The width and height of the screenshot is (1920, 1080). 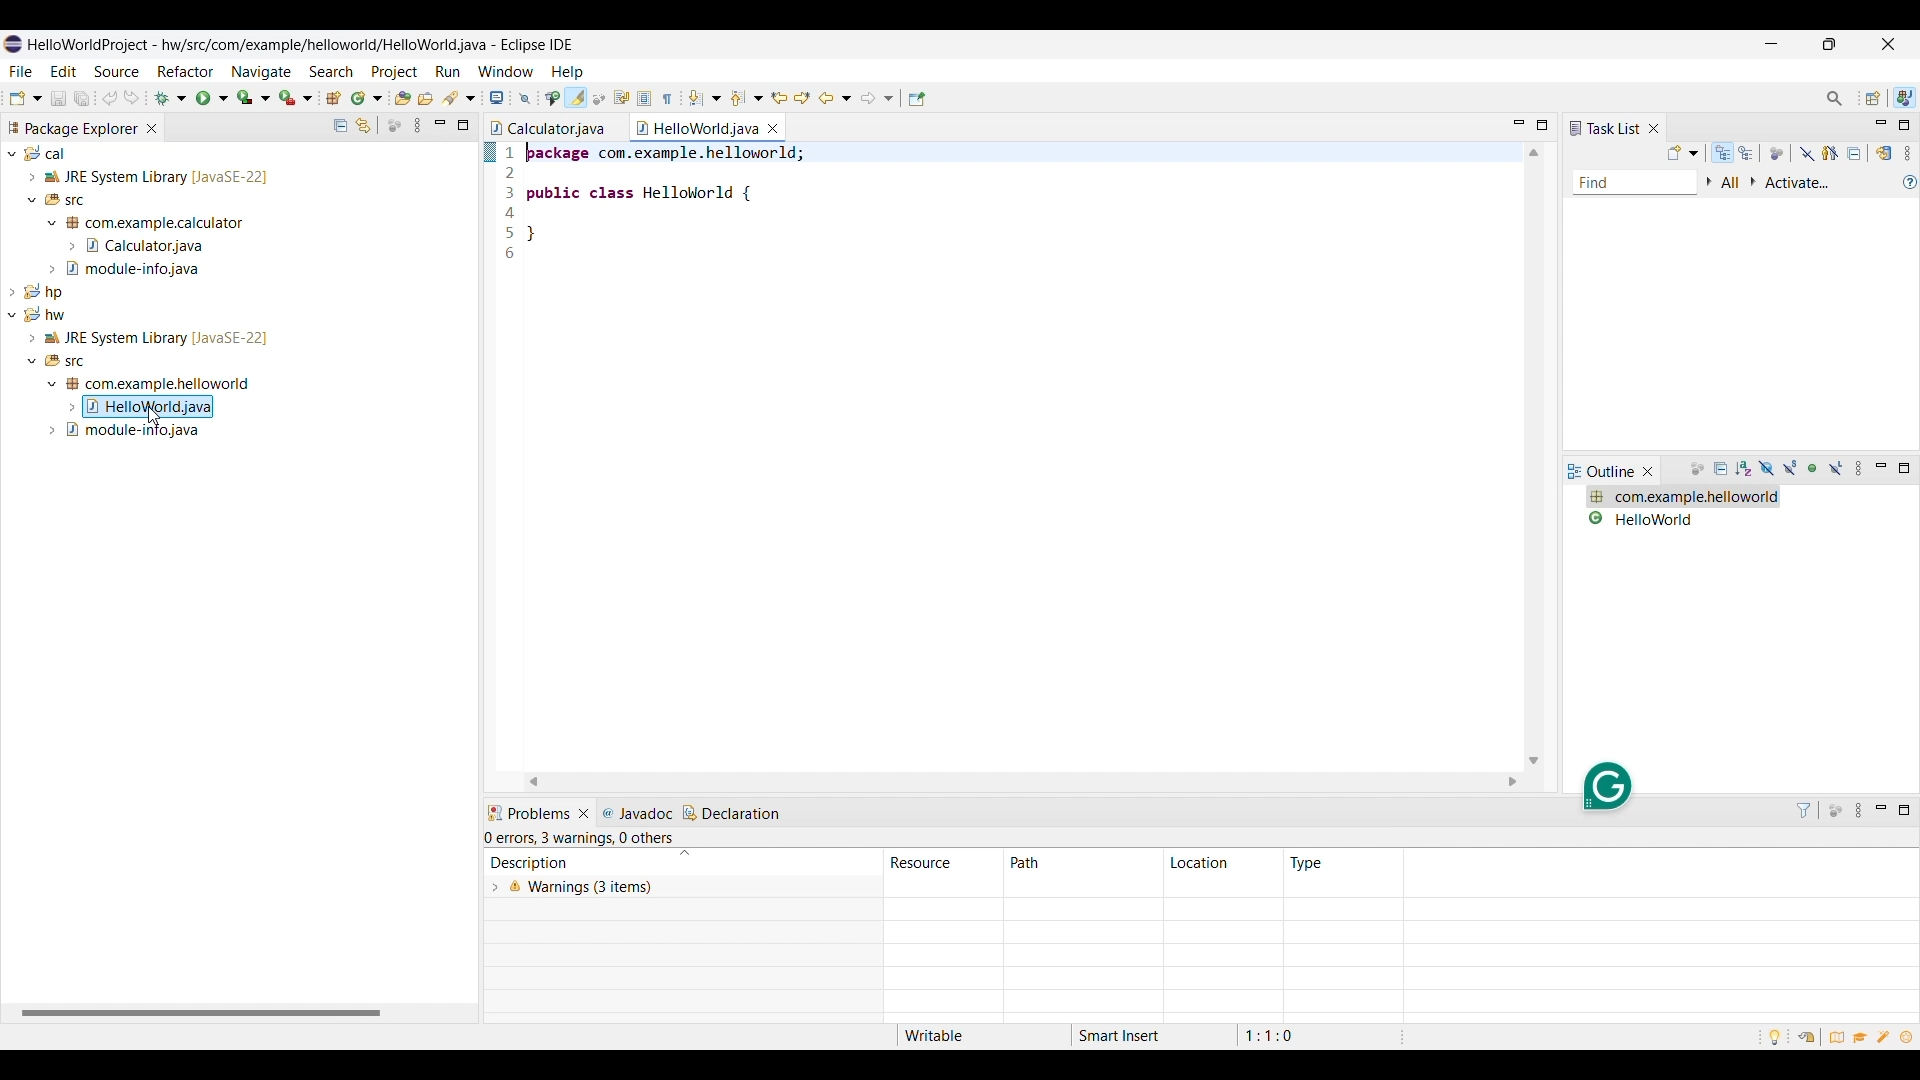 I want to click on Redo, so click(x=111, y=98).